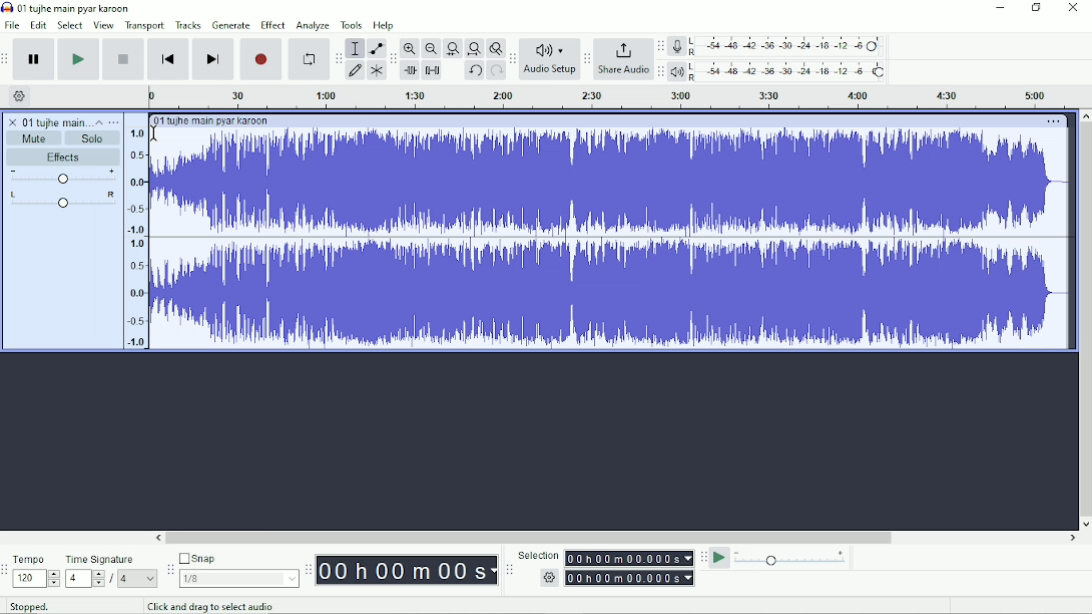  Describe the element at coordinates (375, 47) in the screenshot. I see `Envelope tool` at that location.